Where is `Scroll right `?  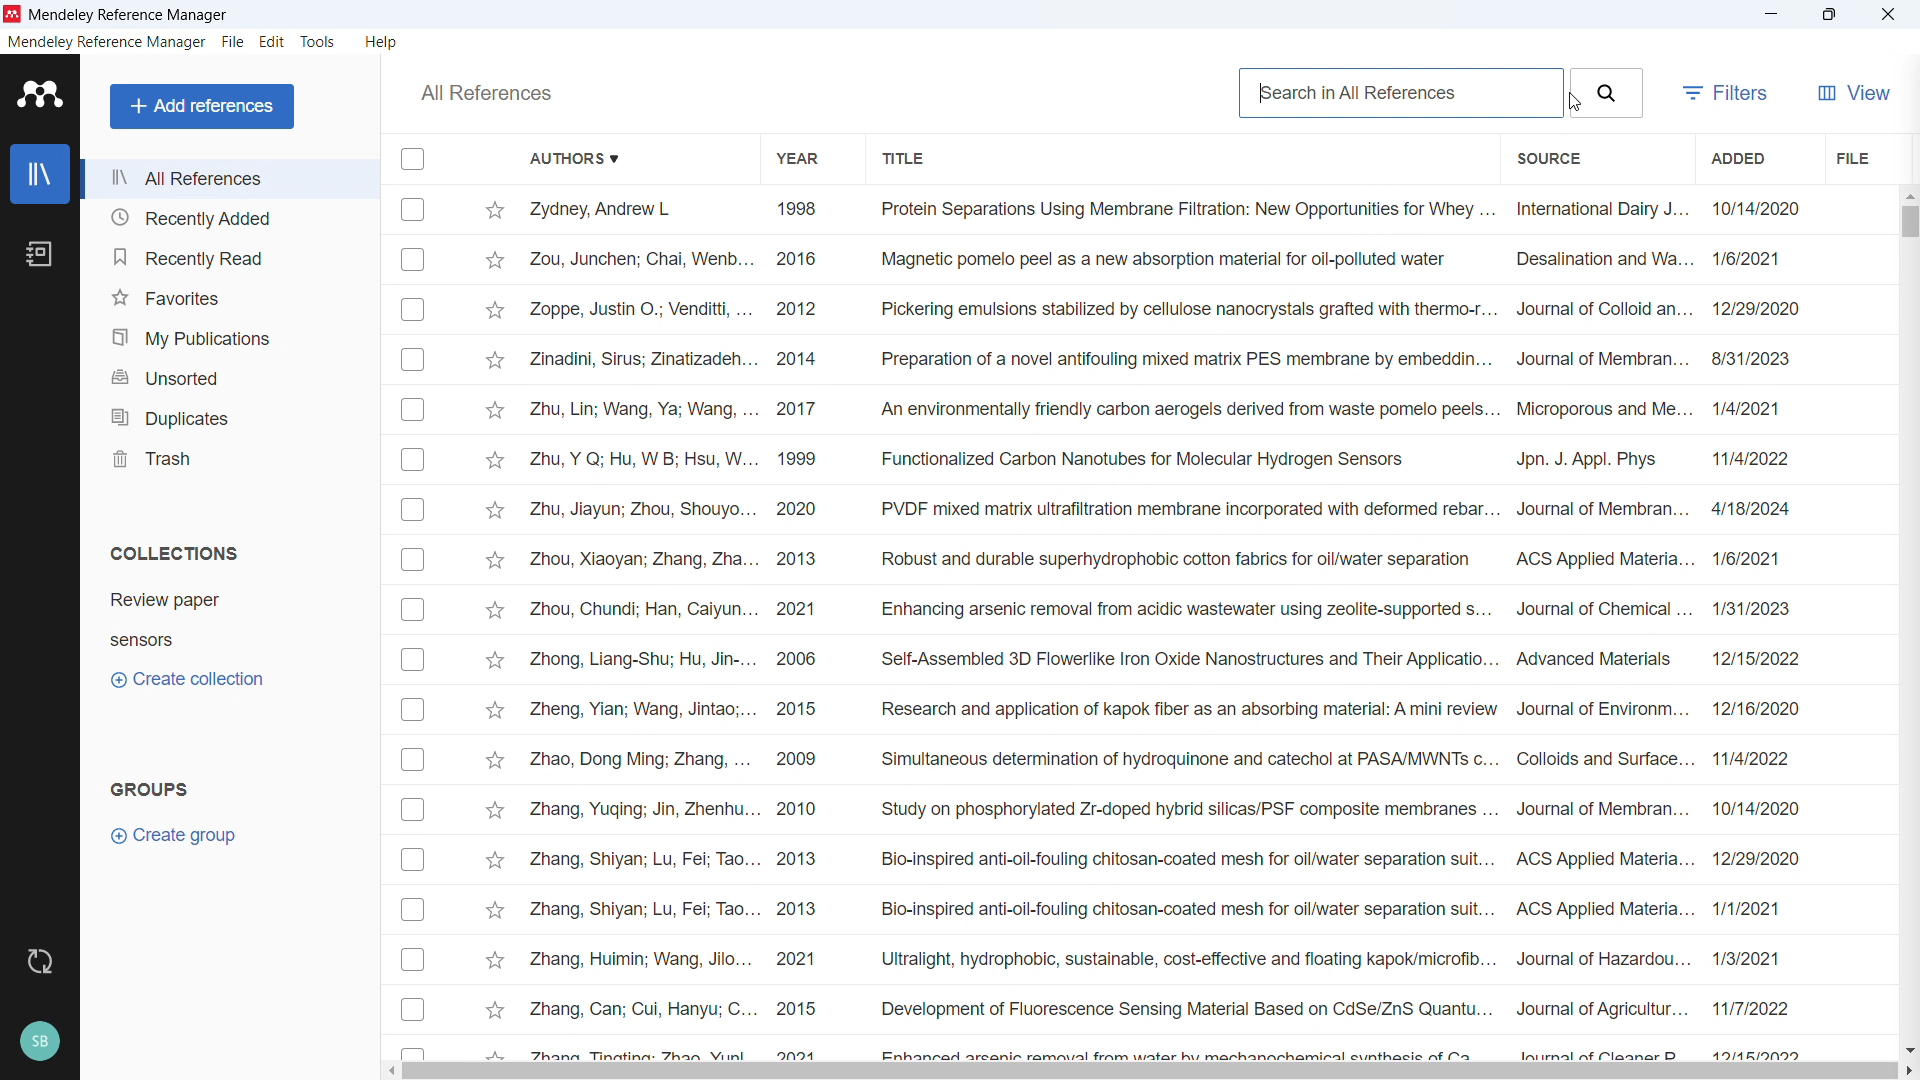
Scroll right  is located at coordinates (1908, 1072).